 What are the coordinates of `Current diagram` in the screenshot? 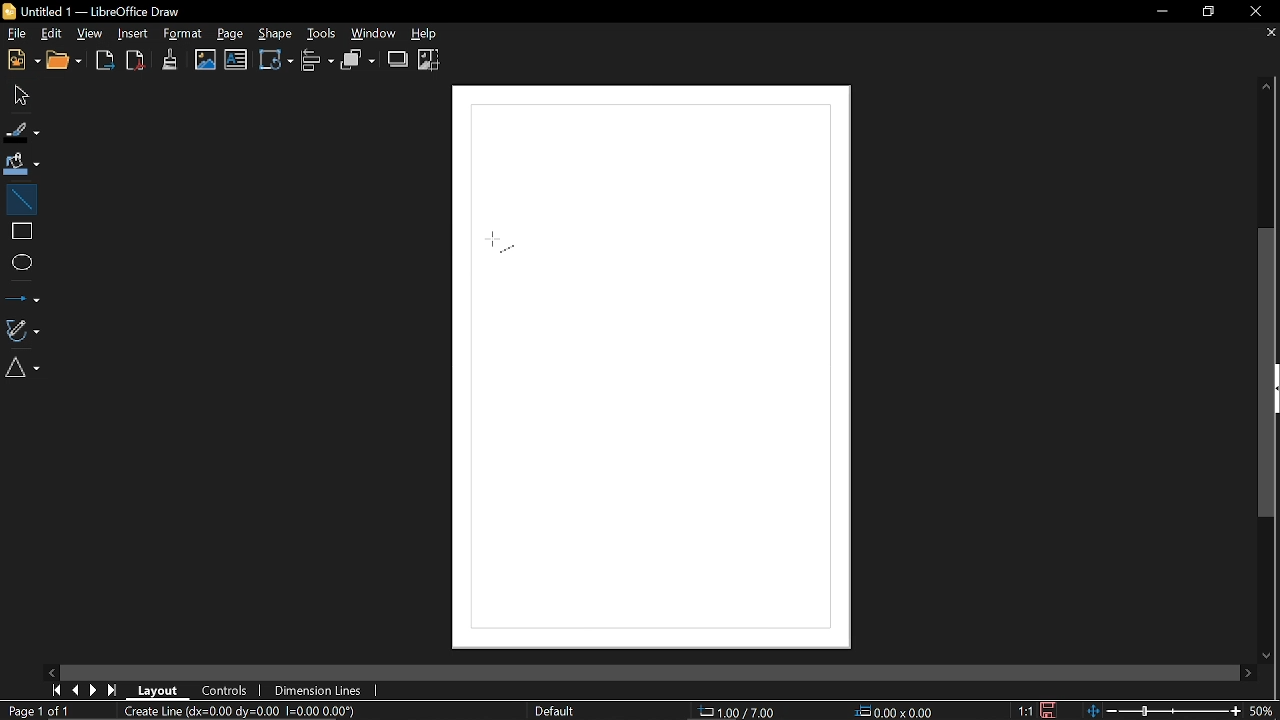 It's located at (258, 712).